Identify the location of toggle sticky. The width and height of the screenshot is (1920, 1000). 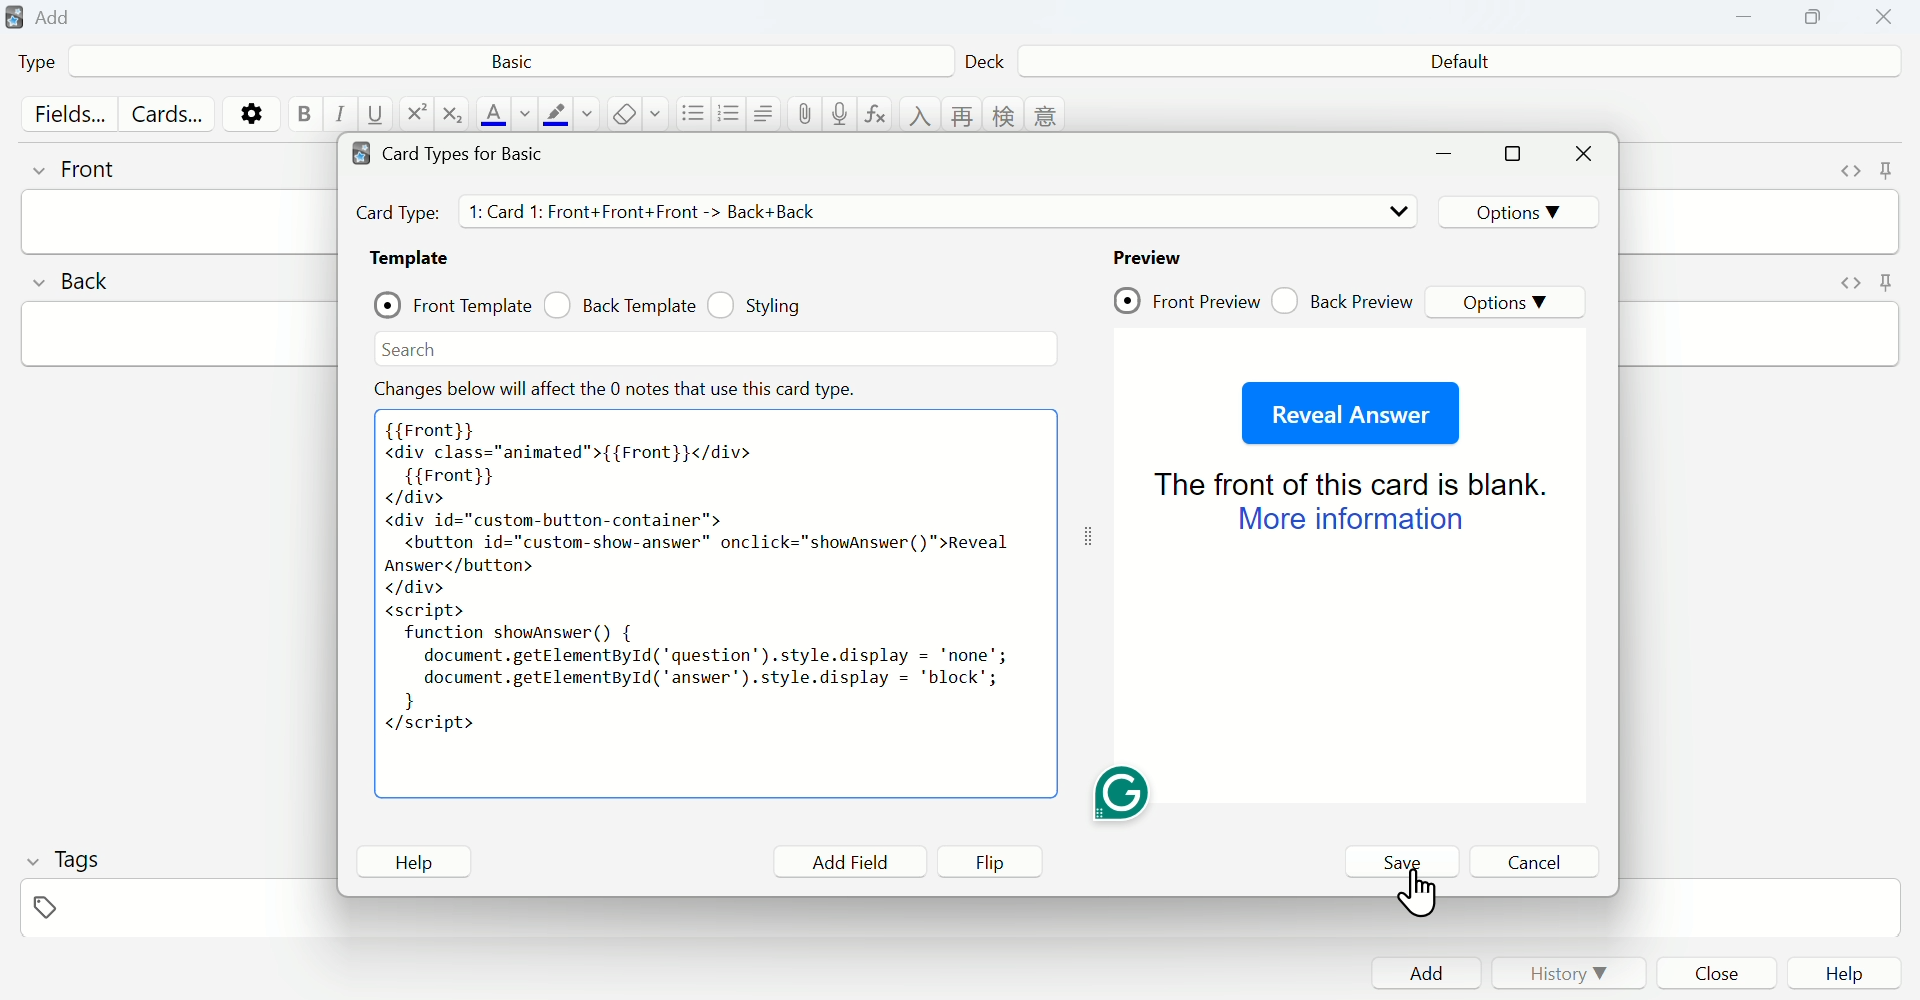
(1886, 282).